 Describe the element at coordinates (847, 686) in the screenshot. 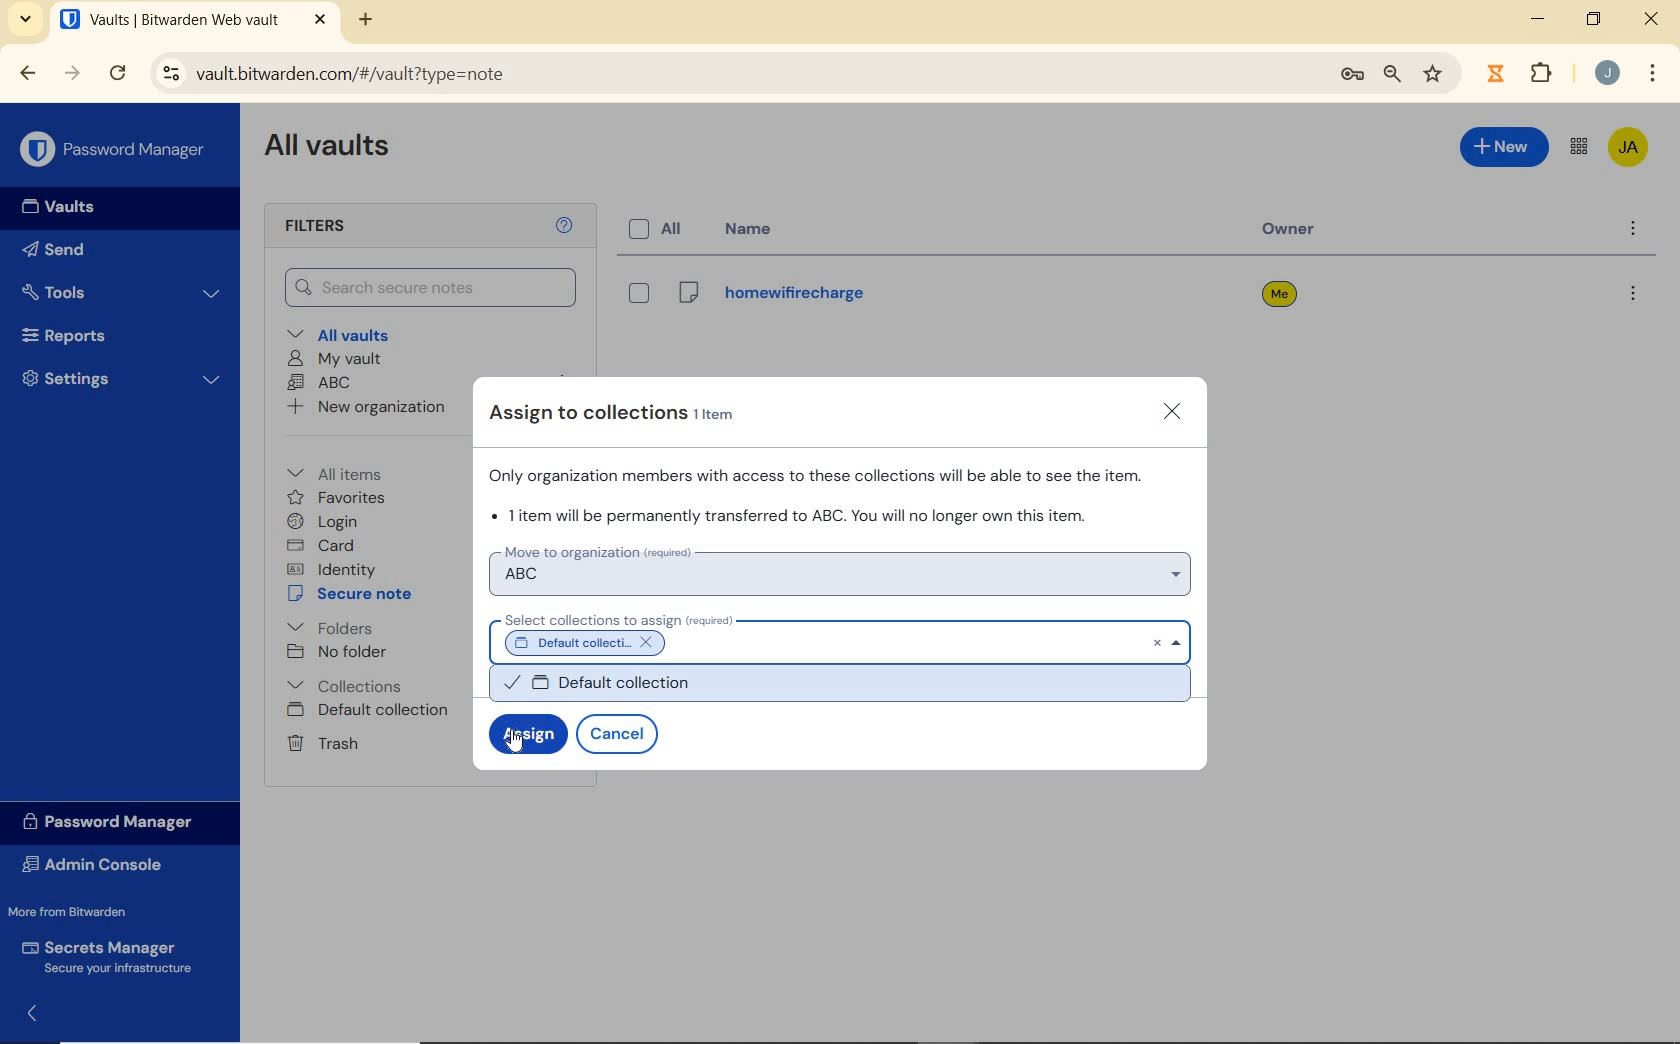

I see `default collection` at that location.